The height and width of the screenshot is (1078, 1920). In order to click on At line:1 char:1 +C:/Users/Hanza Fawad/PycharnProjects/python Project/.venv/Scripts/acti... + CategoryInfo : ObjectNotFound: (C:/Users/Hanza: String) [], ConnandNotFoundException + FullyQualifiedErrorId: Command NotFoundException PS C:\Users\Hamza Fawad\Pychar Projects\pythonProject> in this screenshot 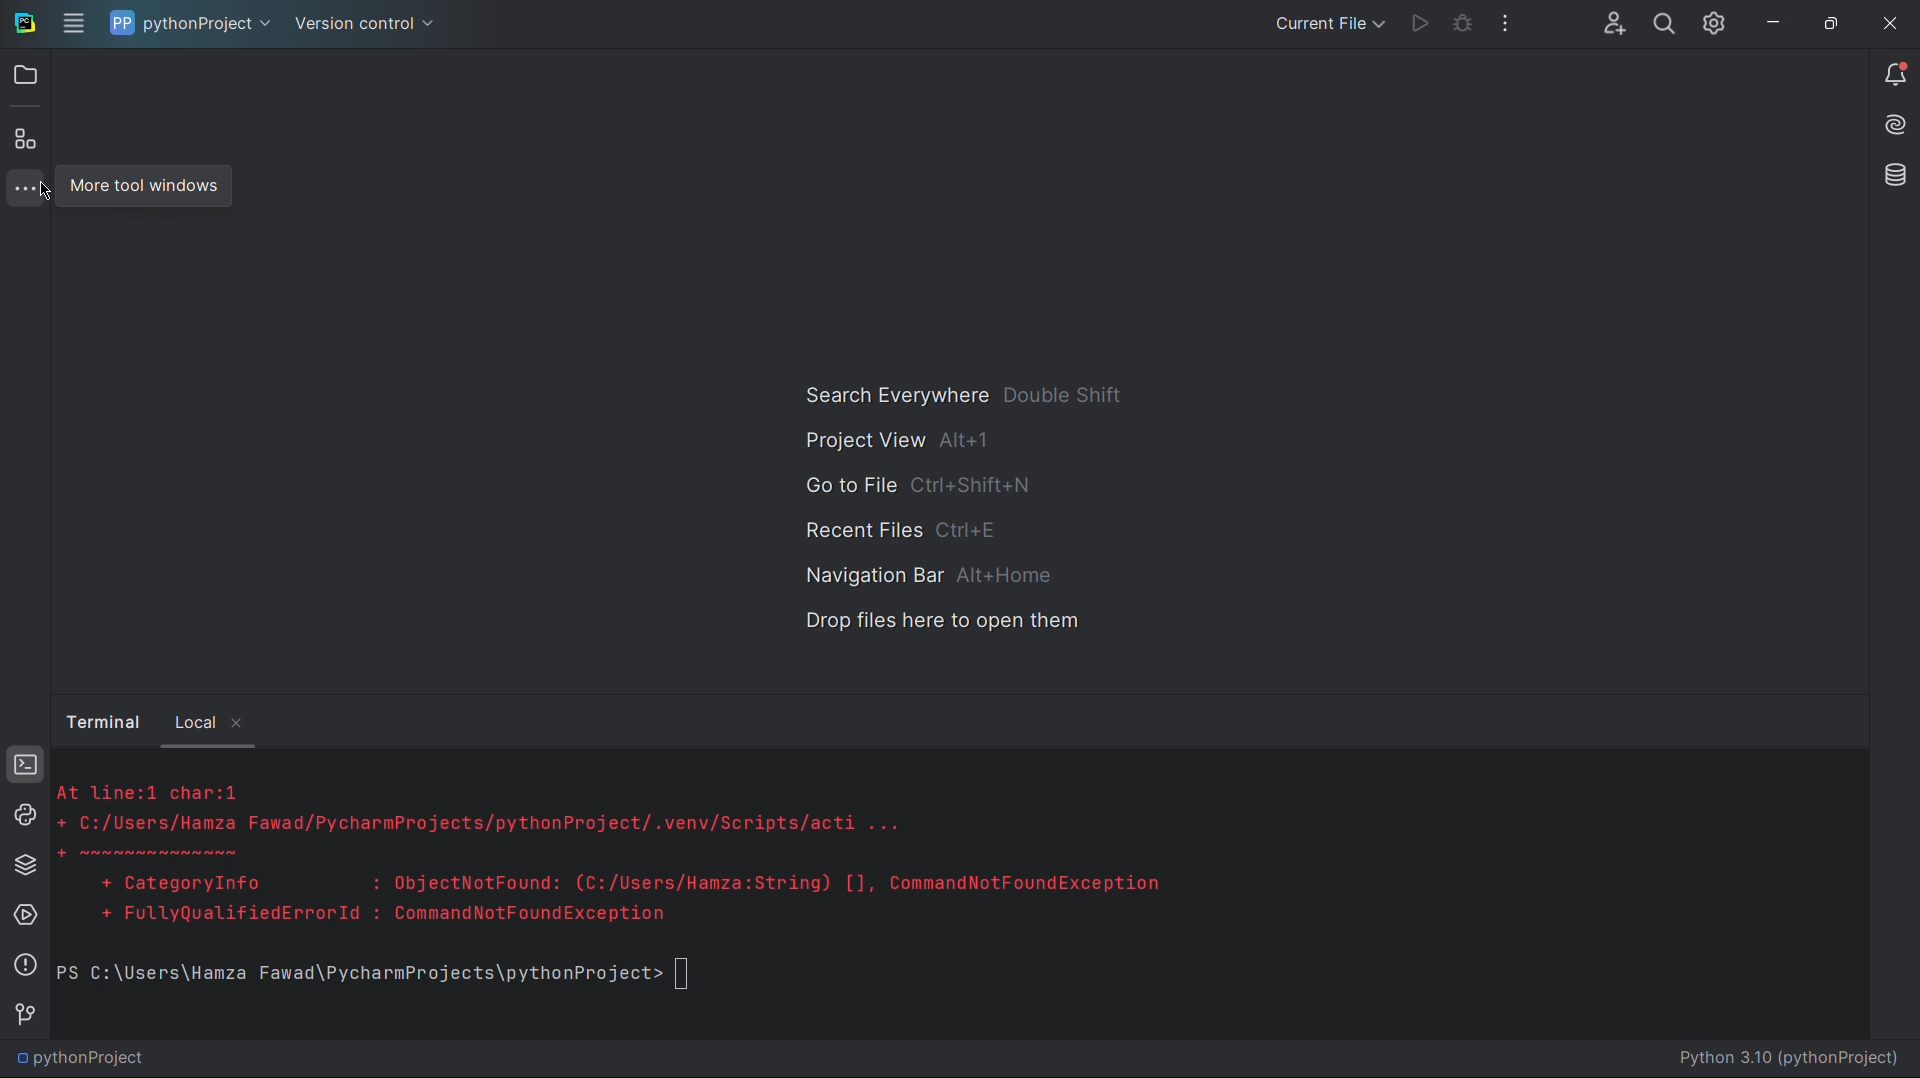, I will do `click(614, 902)`.